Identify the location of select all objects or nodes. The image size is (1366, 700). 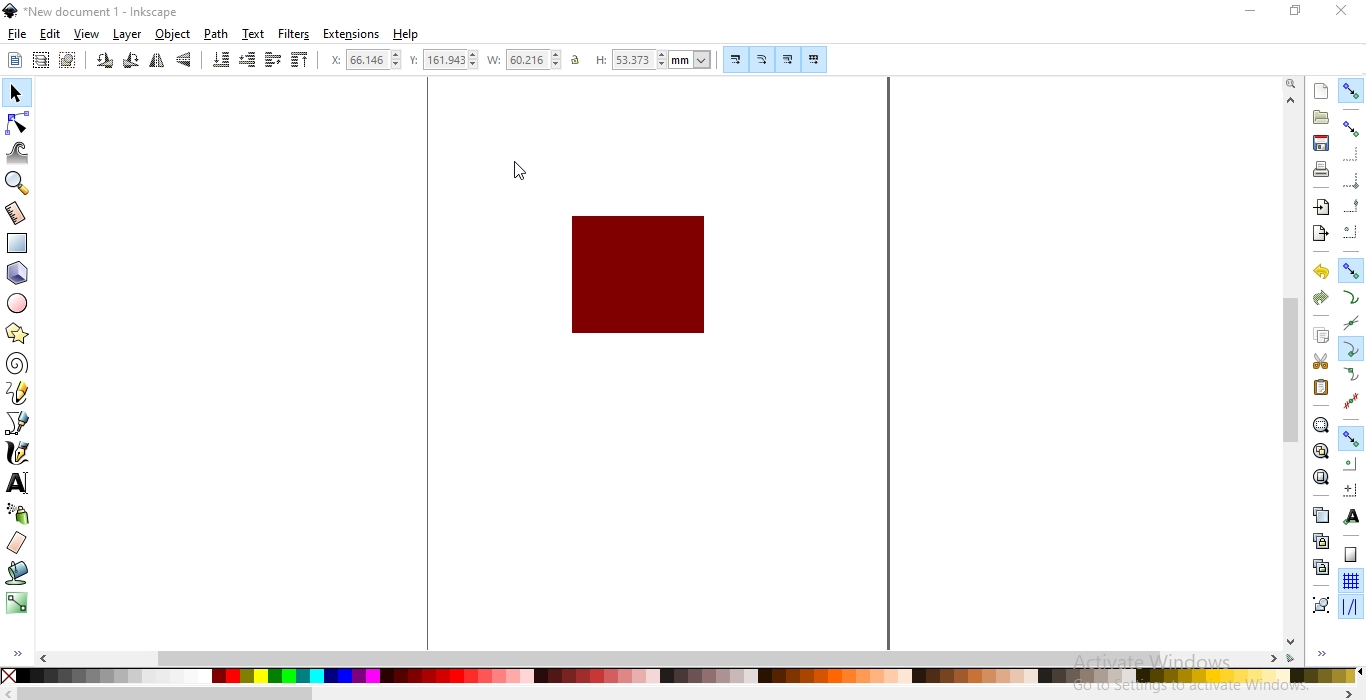
(14, 60).